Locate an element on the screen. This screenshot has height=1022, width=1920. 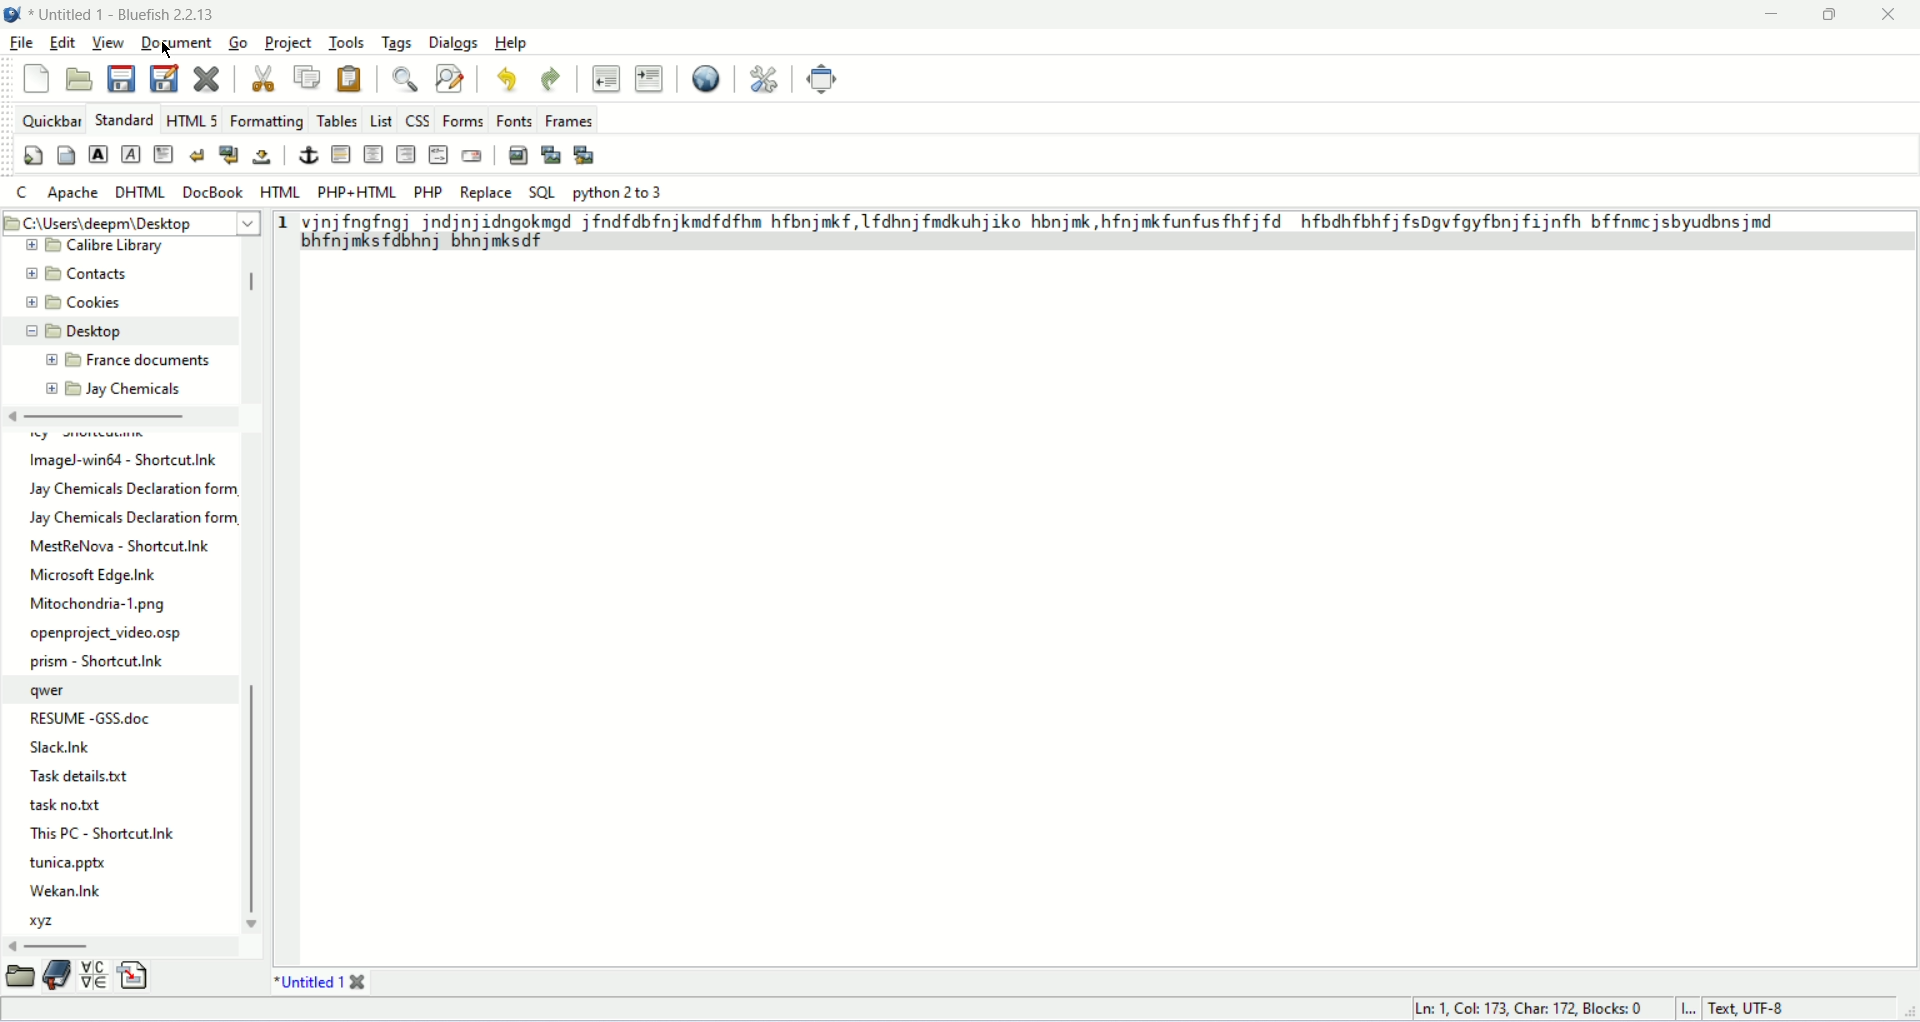
document is located at coordinates (176, 42).